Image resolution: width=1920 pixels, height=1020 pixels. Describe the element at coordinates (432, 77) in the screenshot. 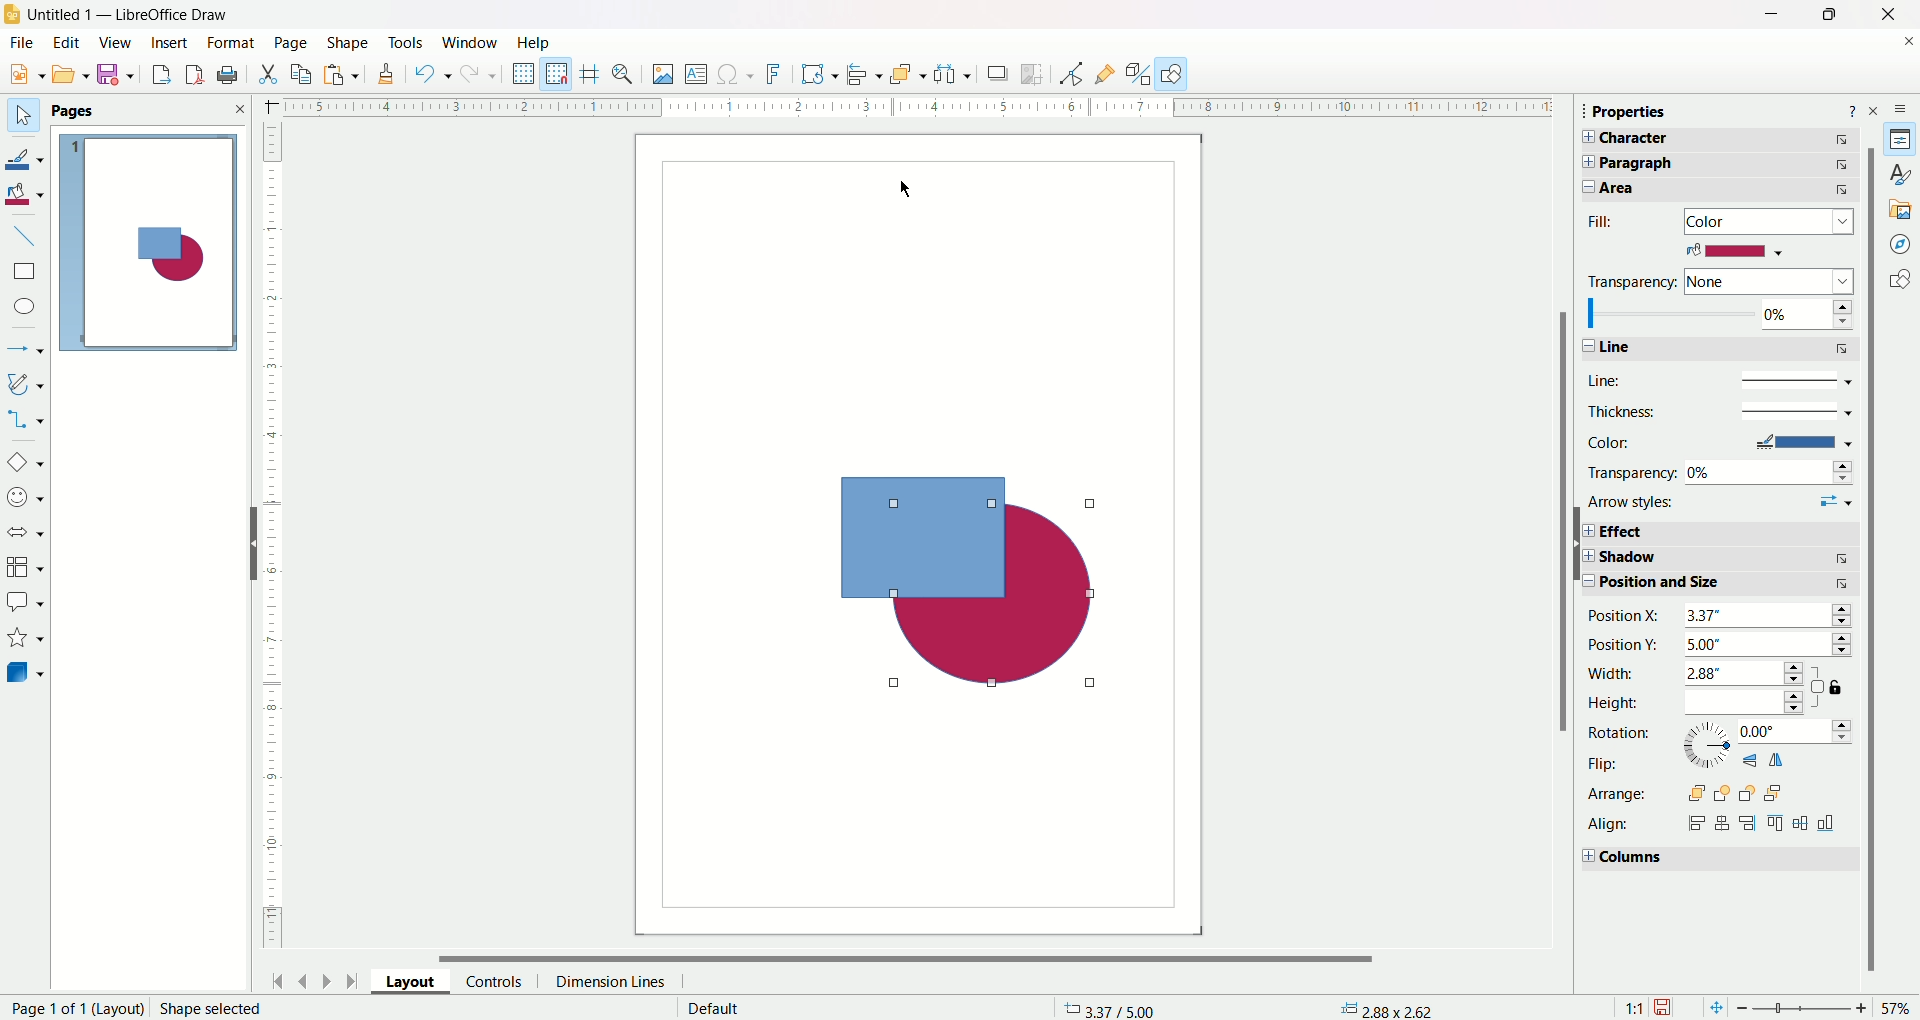

I see `undo` at that location.